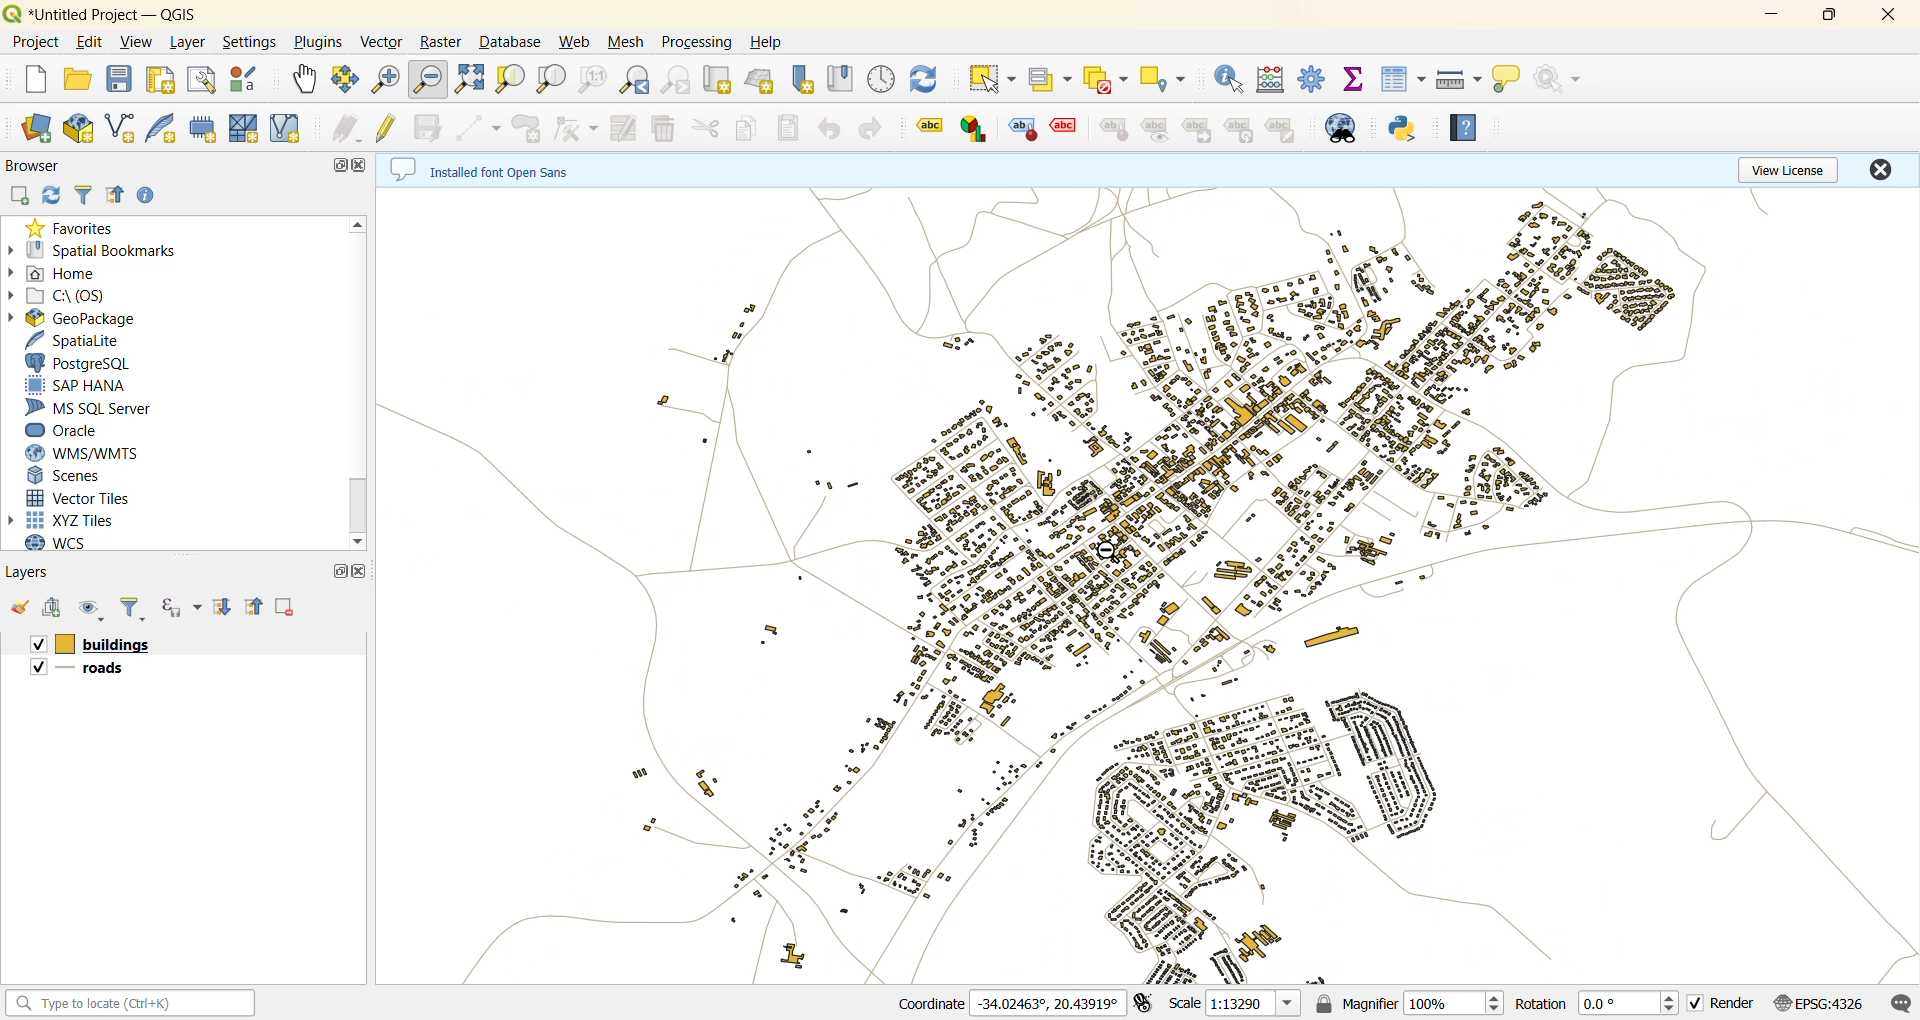 The width and height of the screenshot is (1920, 1020). What do you see at coordinates (1594, 1005) in the screenshot?
I see `rotation` at bounding box center [1594, 1005].